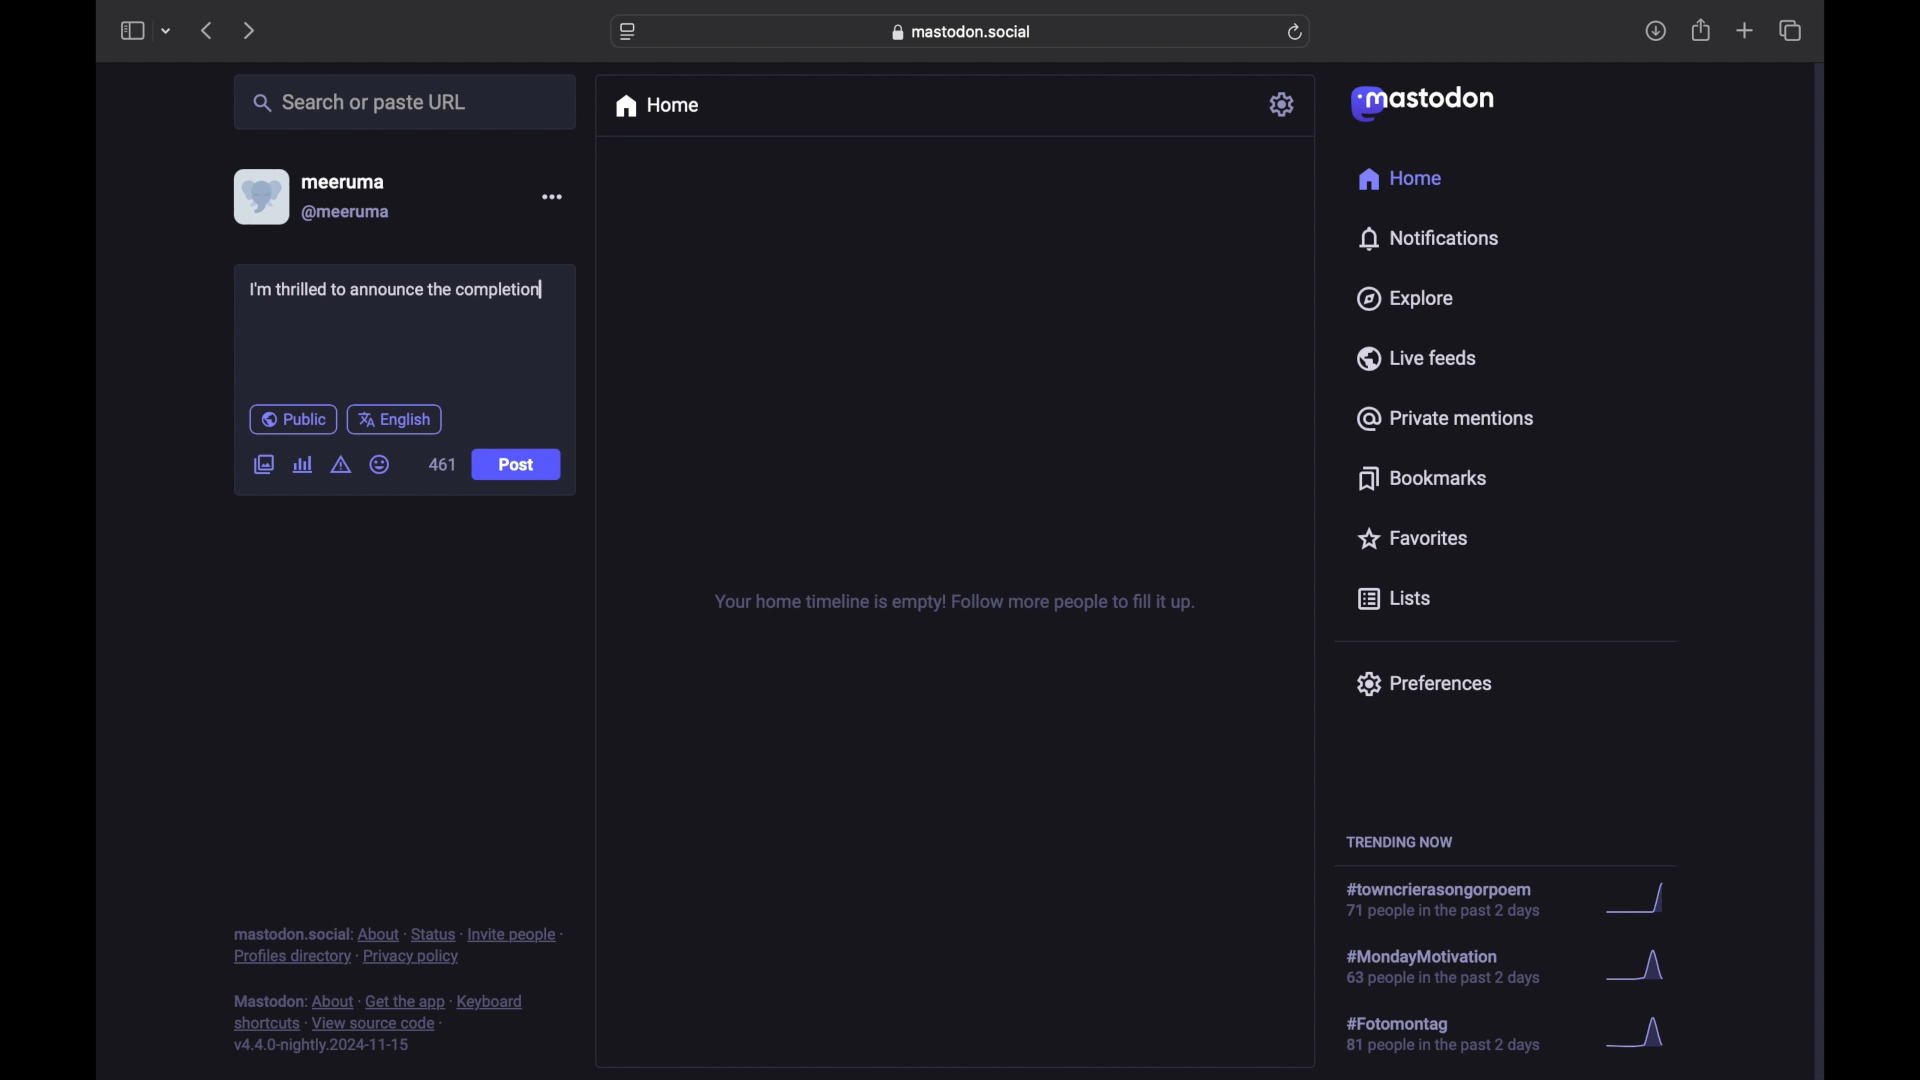 The image size is (1920, 1080). Describe the element at coordinates (1283, 104) in the screenshot. I see `settings` at that location.